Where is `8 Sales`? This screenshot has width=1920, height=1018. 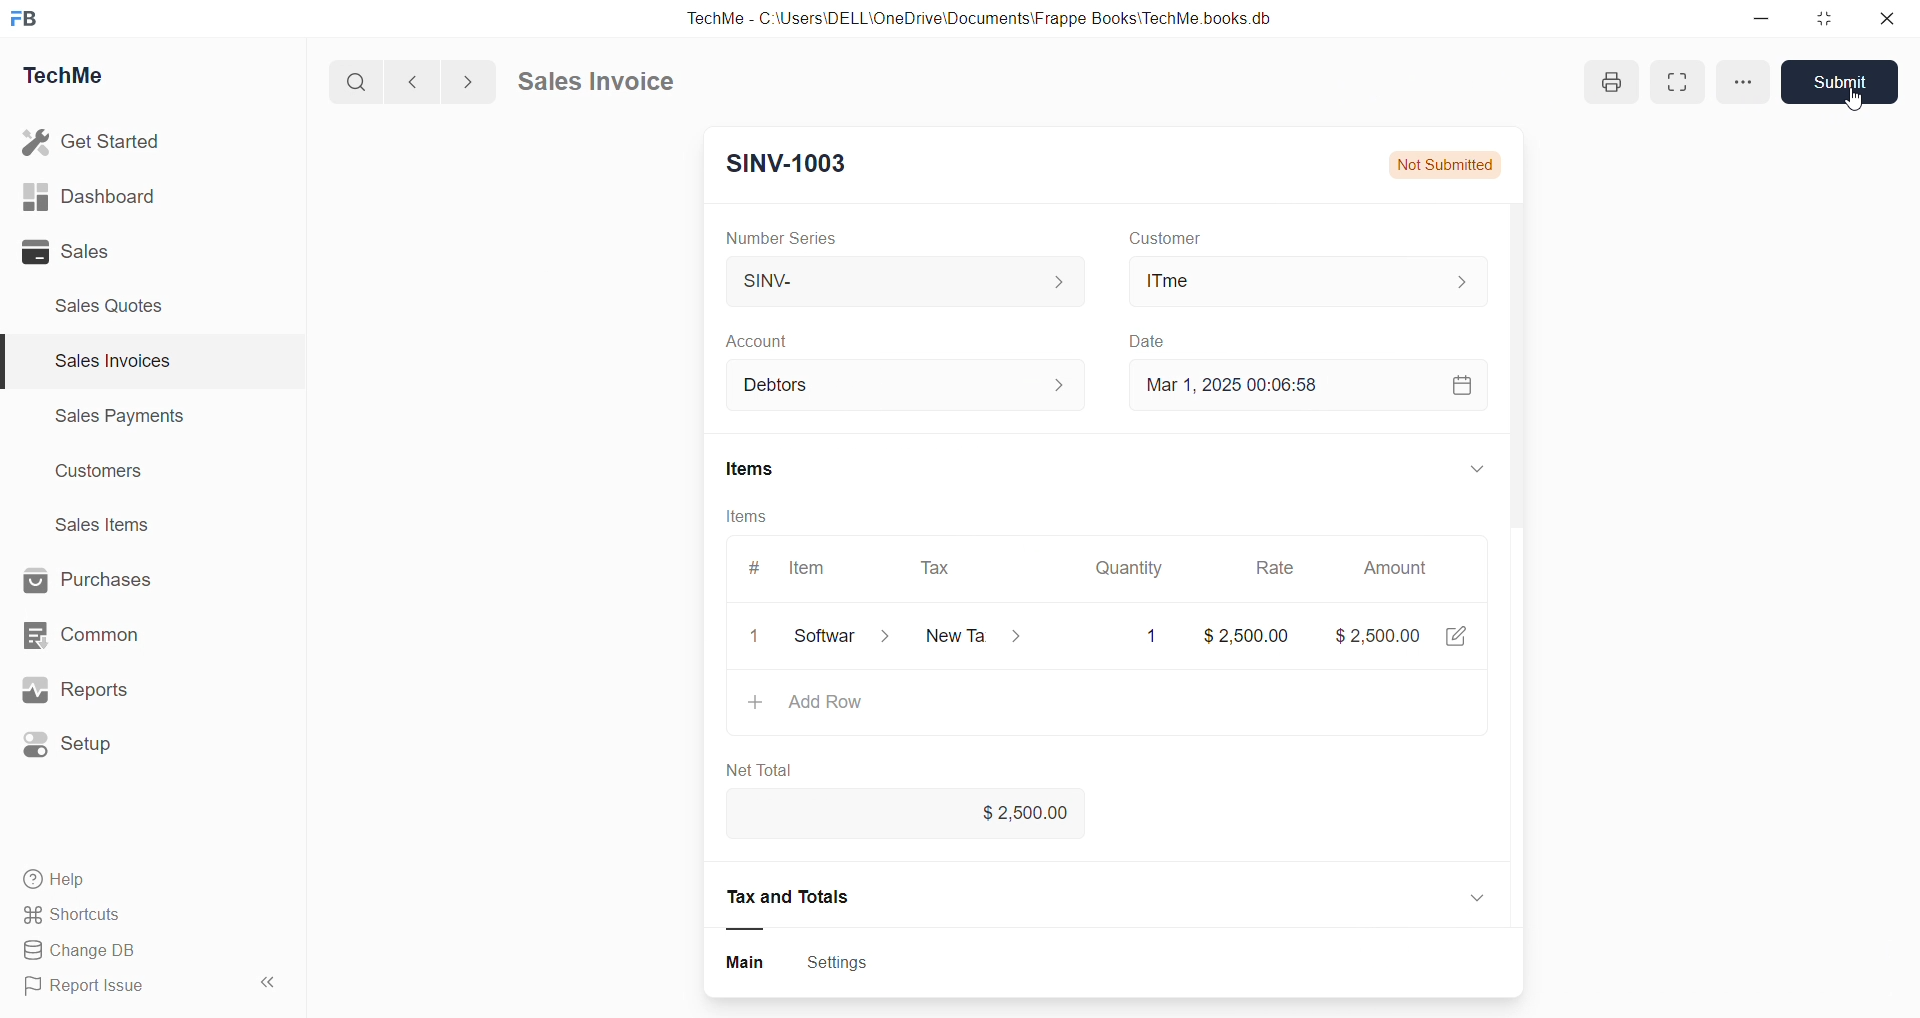
8 Sales is located at coordinates (70, 251).